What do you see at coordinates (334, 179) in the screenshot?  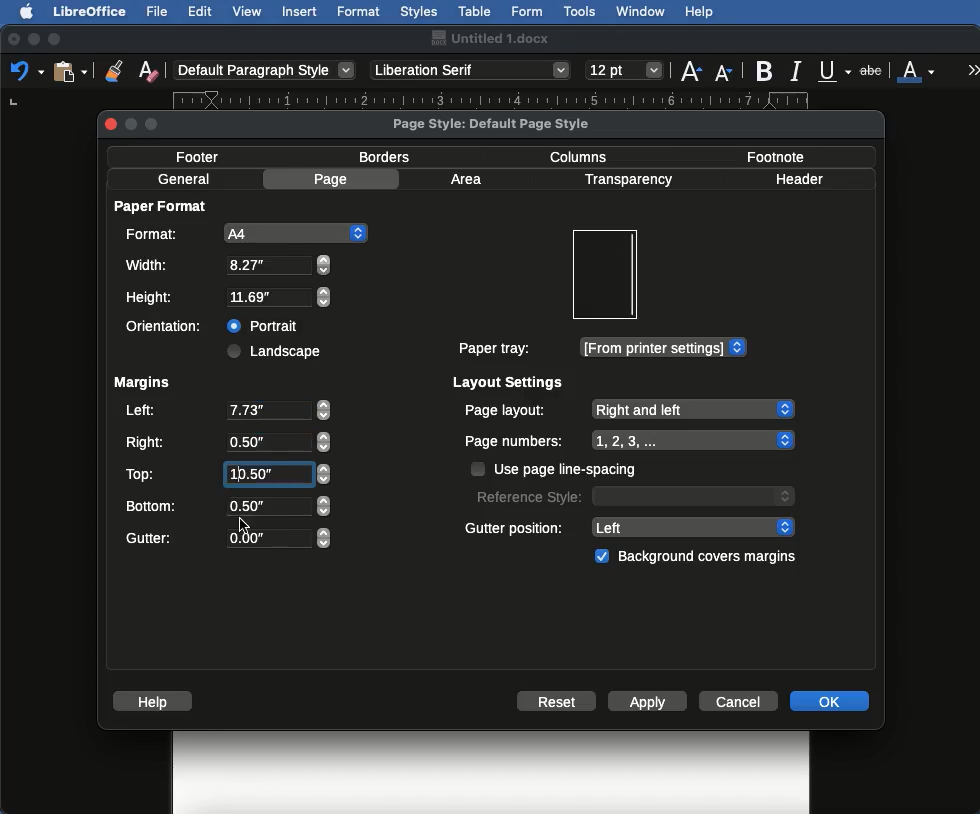 I see `Page` at bounding box center [334, 179].